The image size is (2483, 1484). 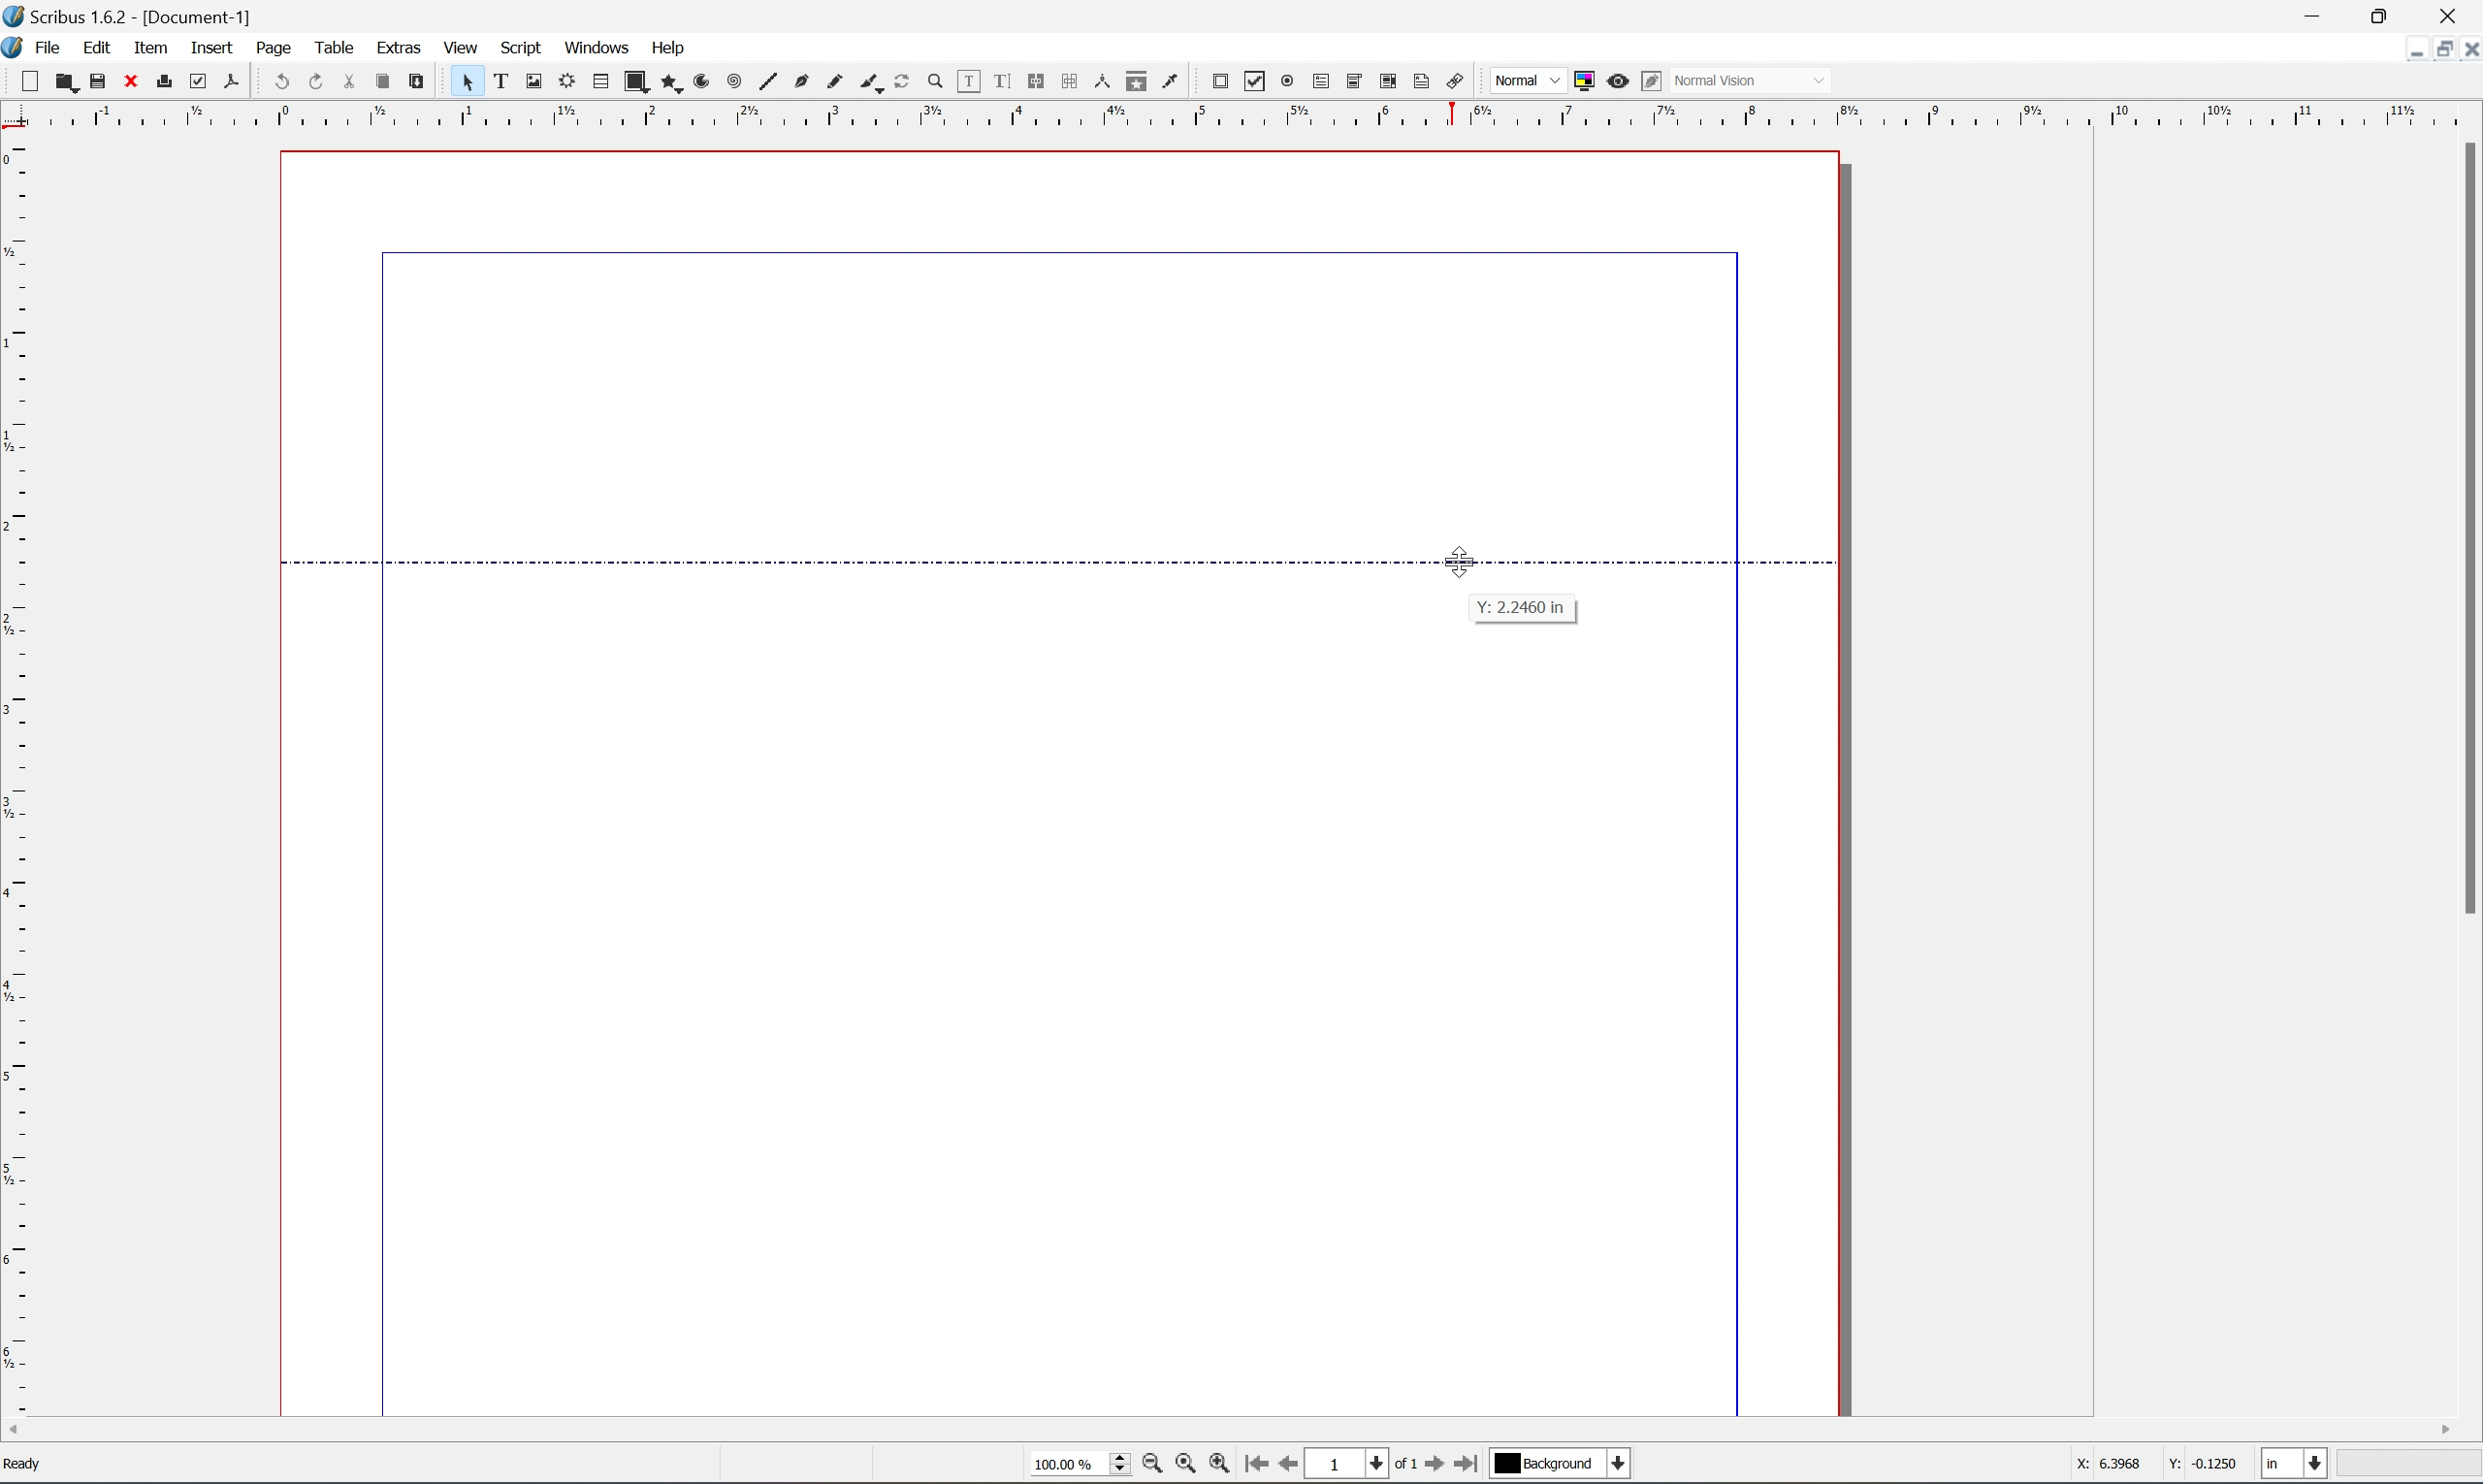 I want to click on go to first page, so click(x=1433, y=1467).